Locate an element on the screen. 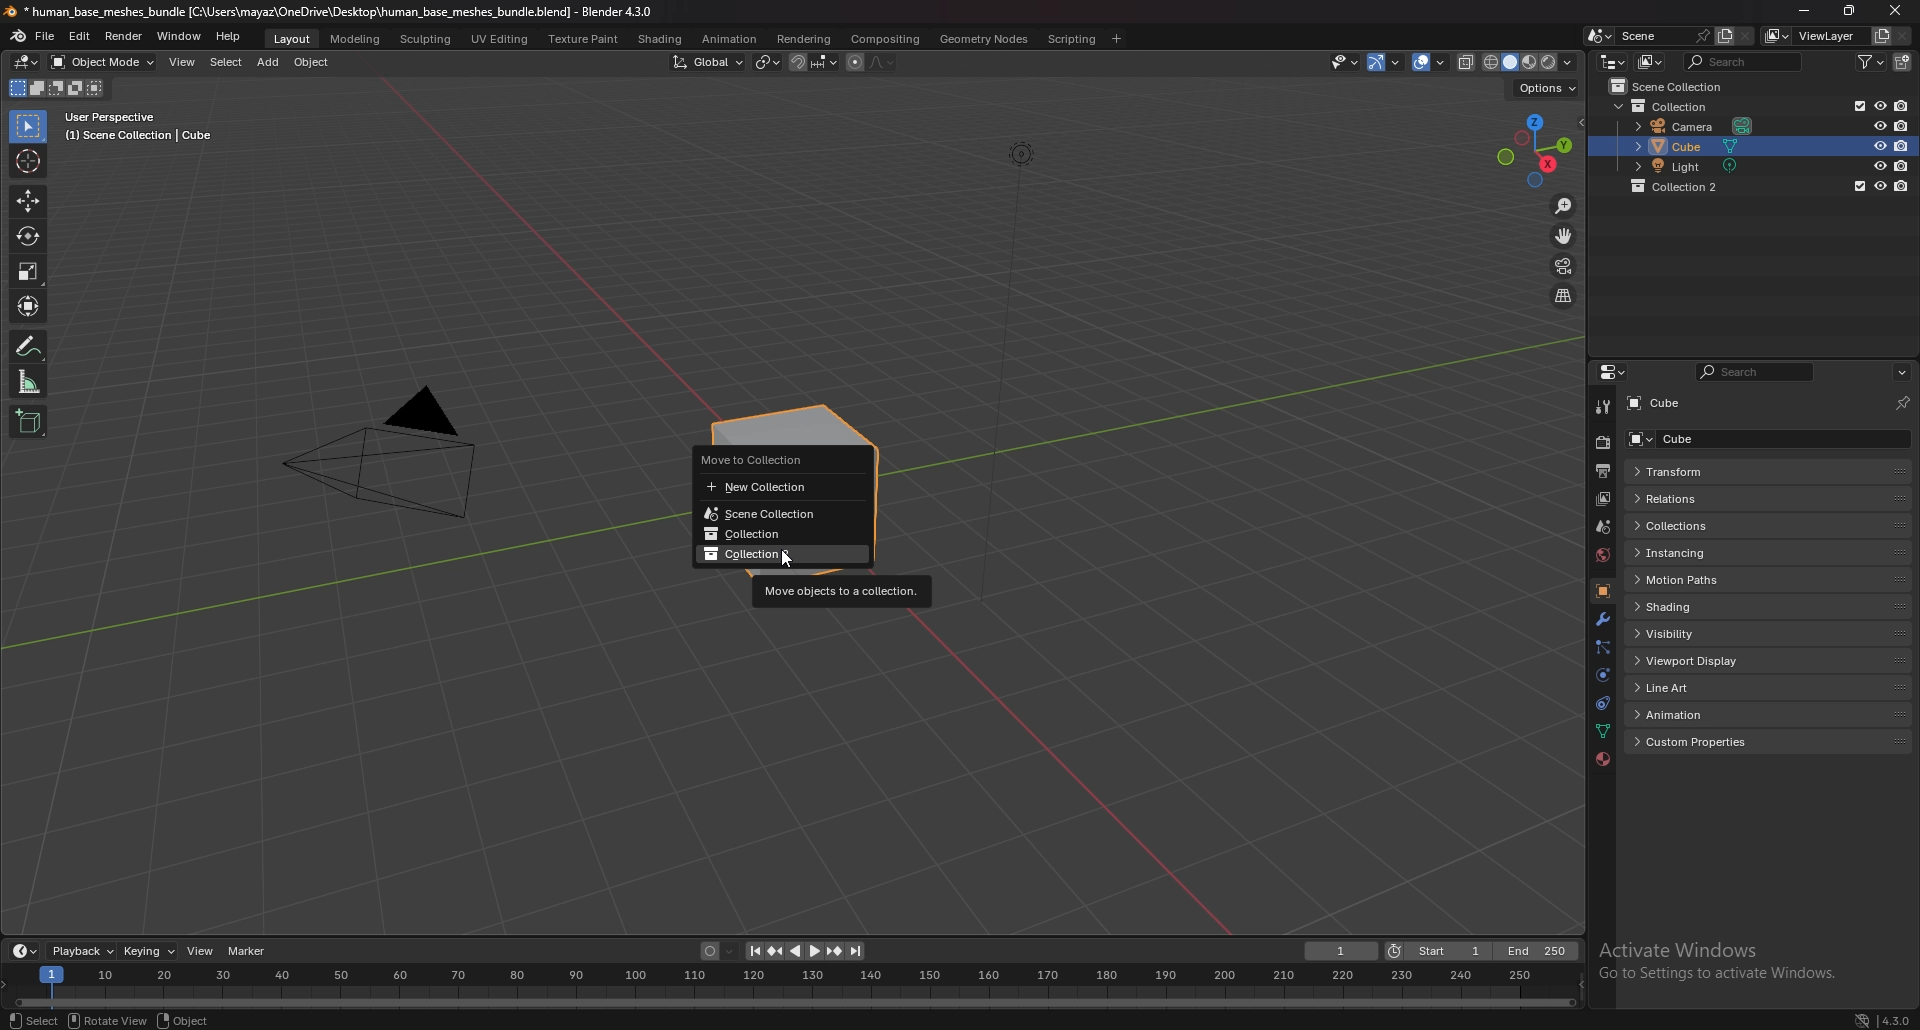 The height and width of the screenshot is (1030, 1920). start is located at coordinates (1436, 951).